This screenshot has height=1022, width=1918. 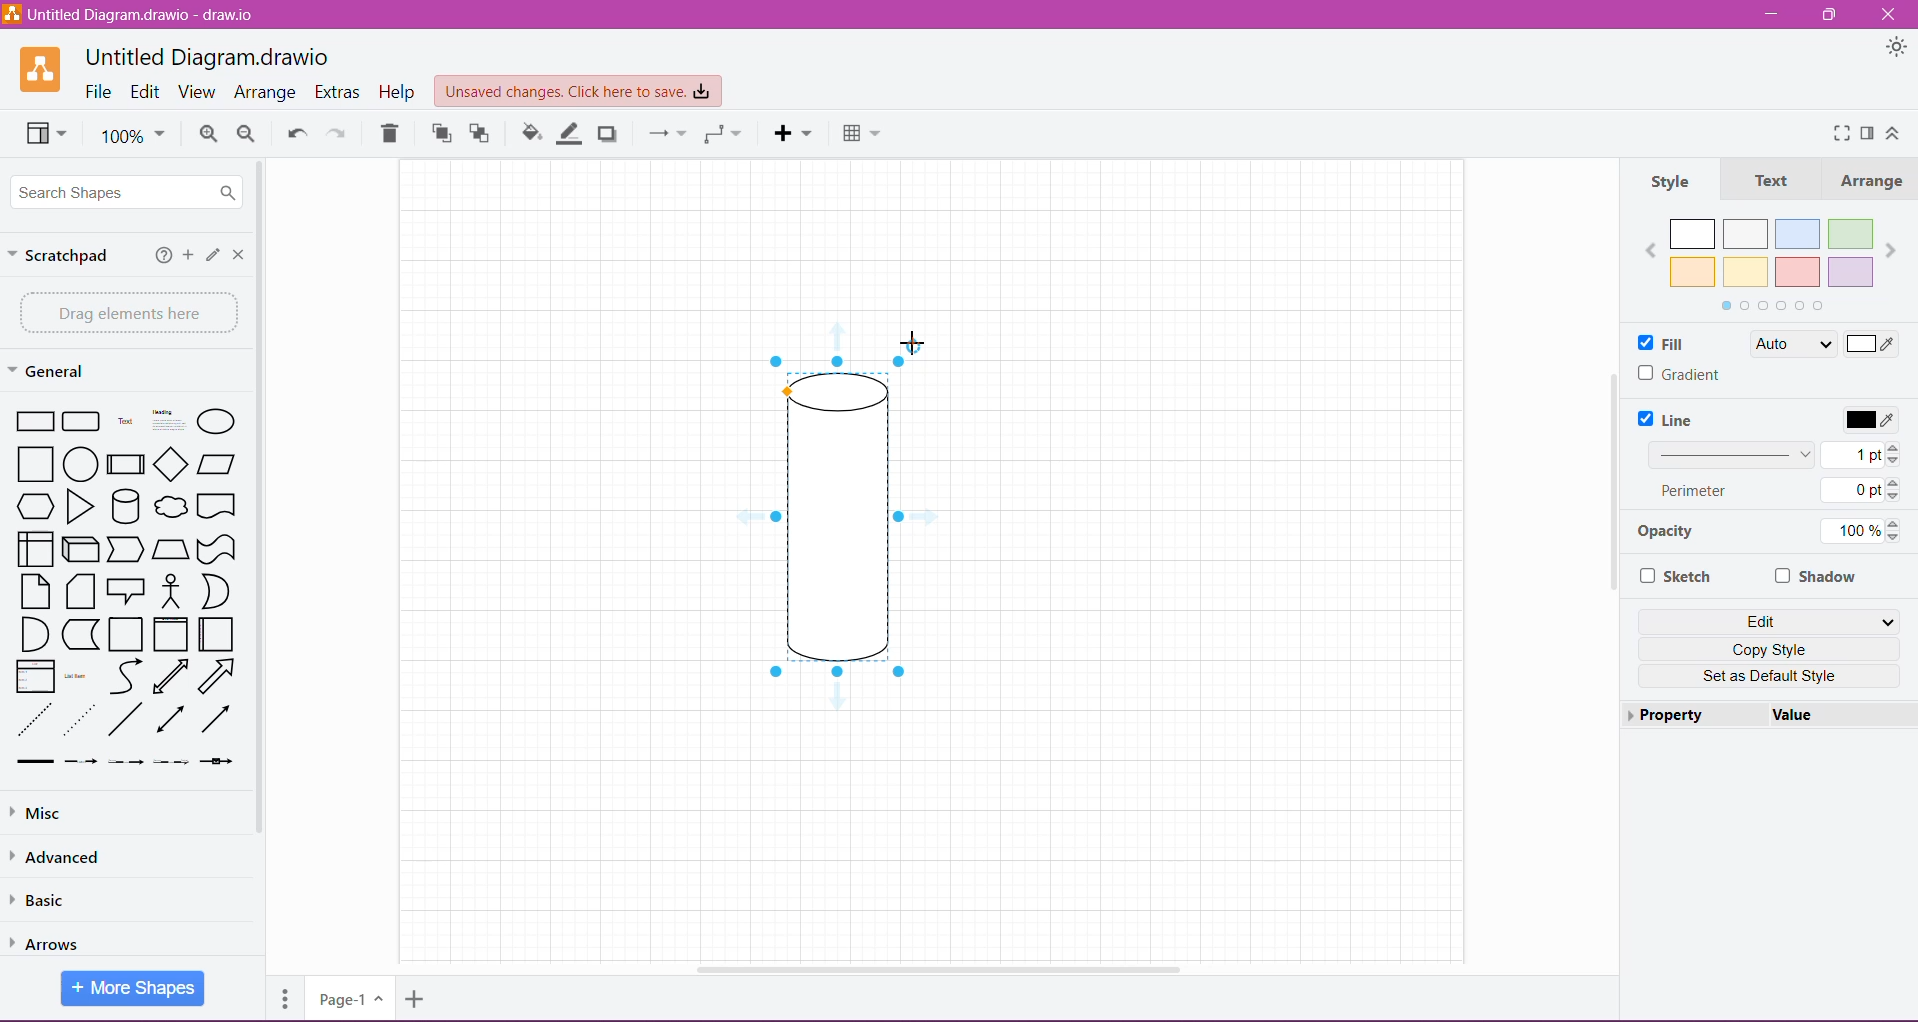 I want to click on Untitled Diagram.draw.io, so click(x=206, y=55).